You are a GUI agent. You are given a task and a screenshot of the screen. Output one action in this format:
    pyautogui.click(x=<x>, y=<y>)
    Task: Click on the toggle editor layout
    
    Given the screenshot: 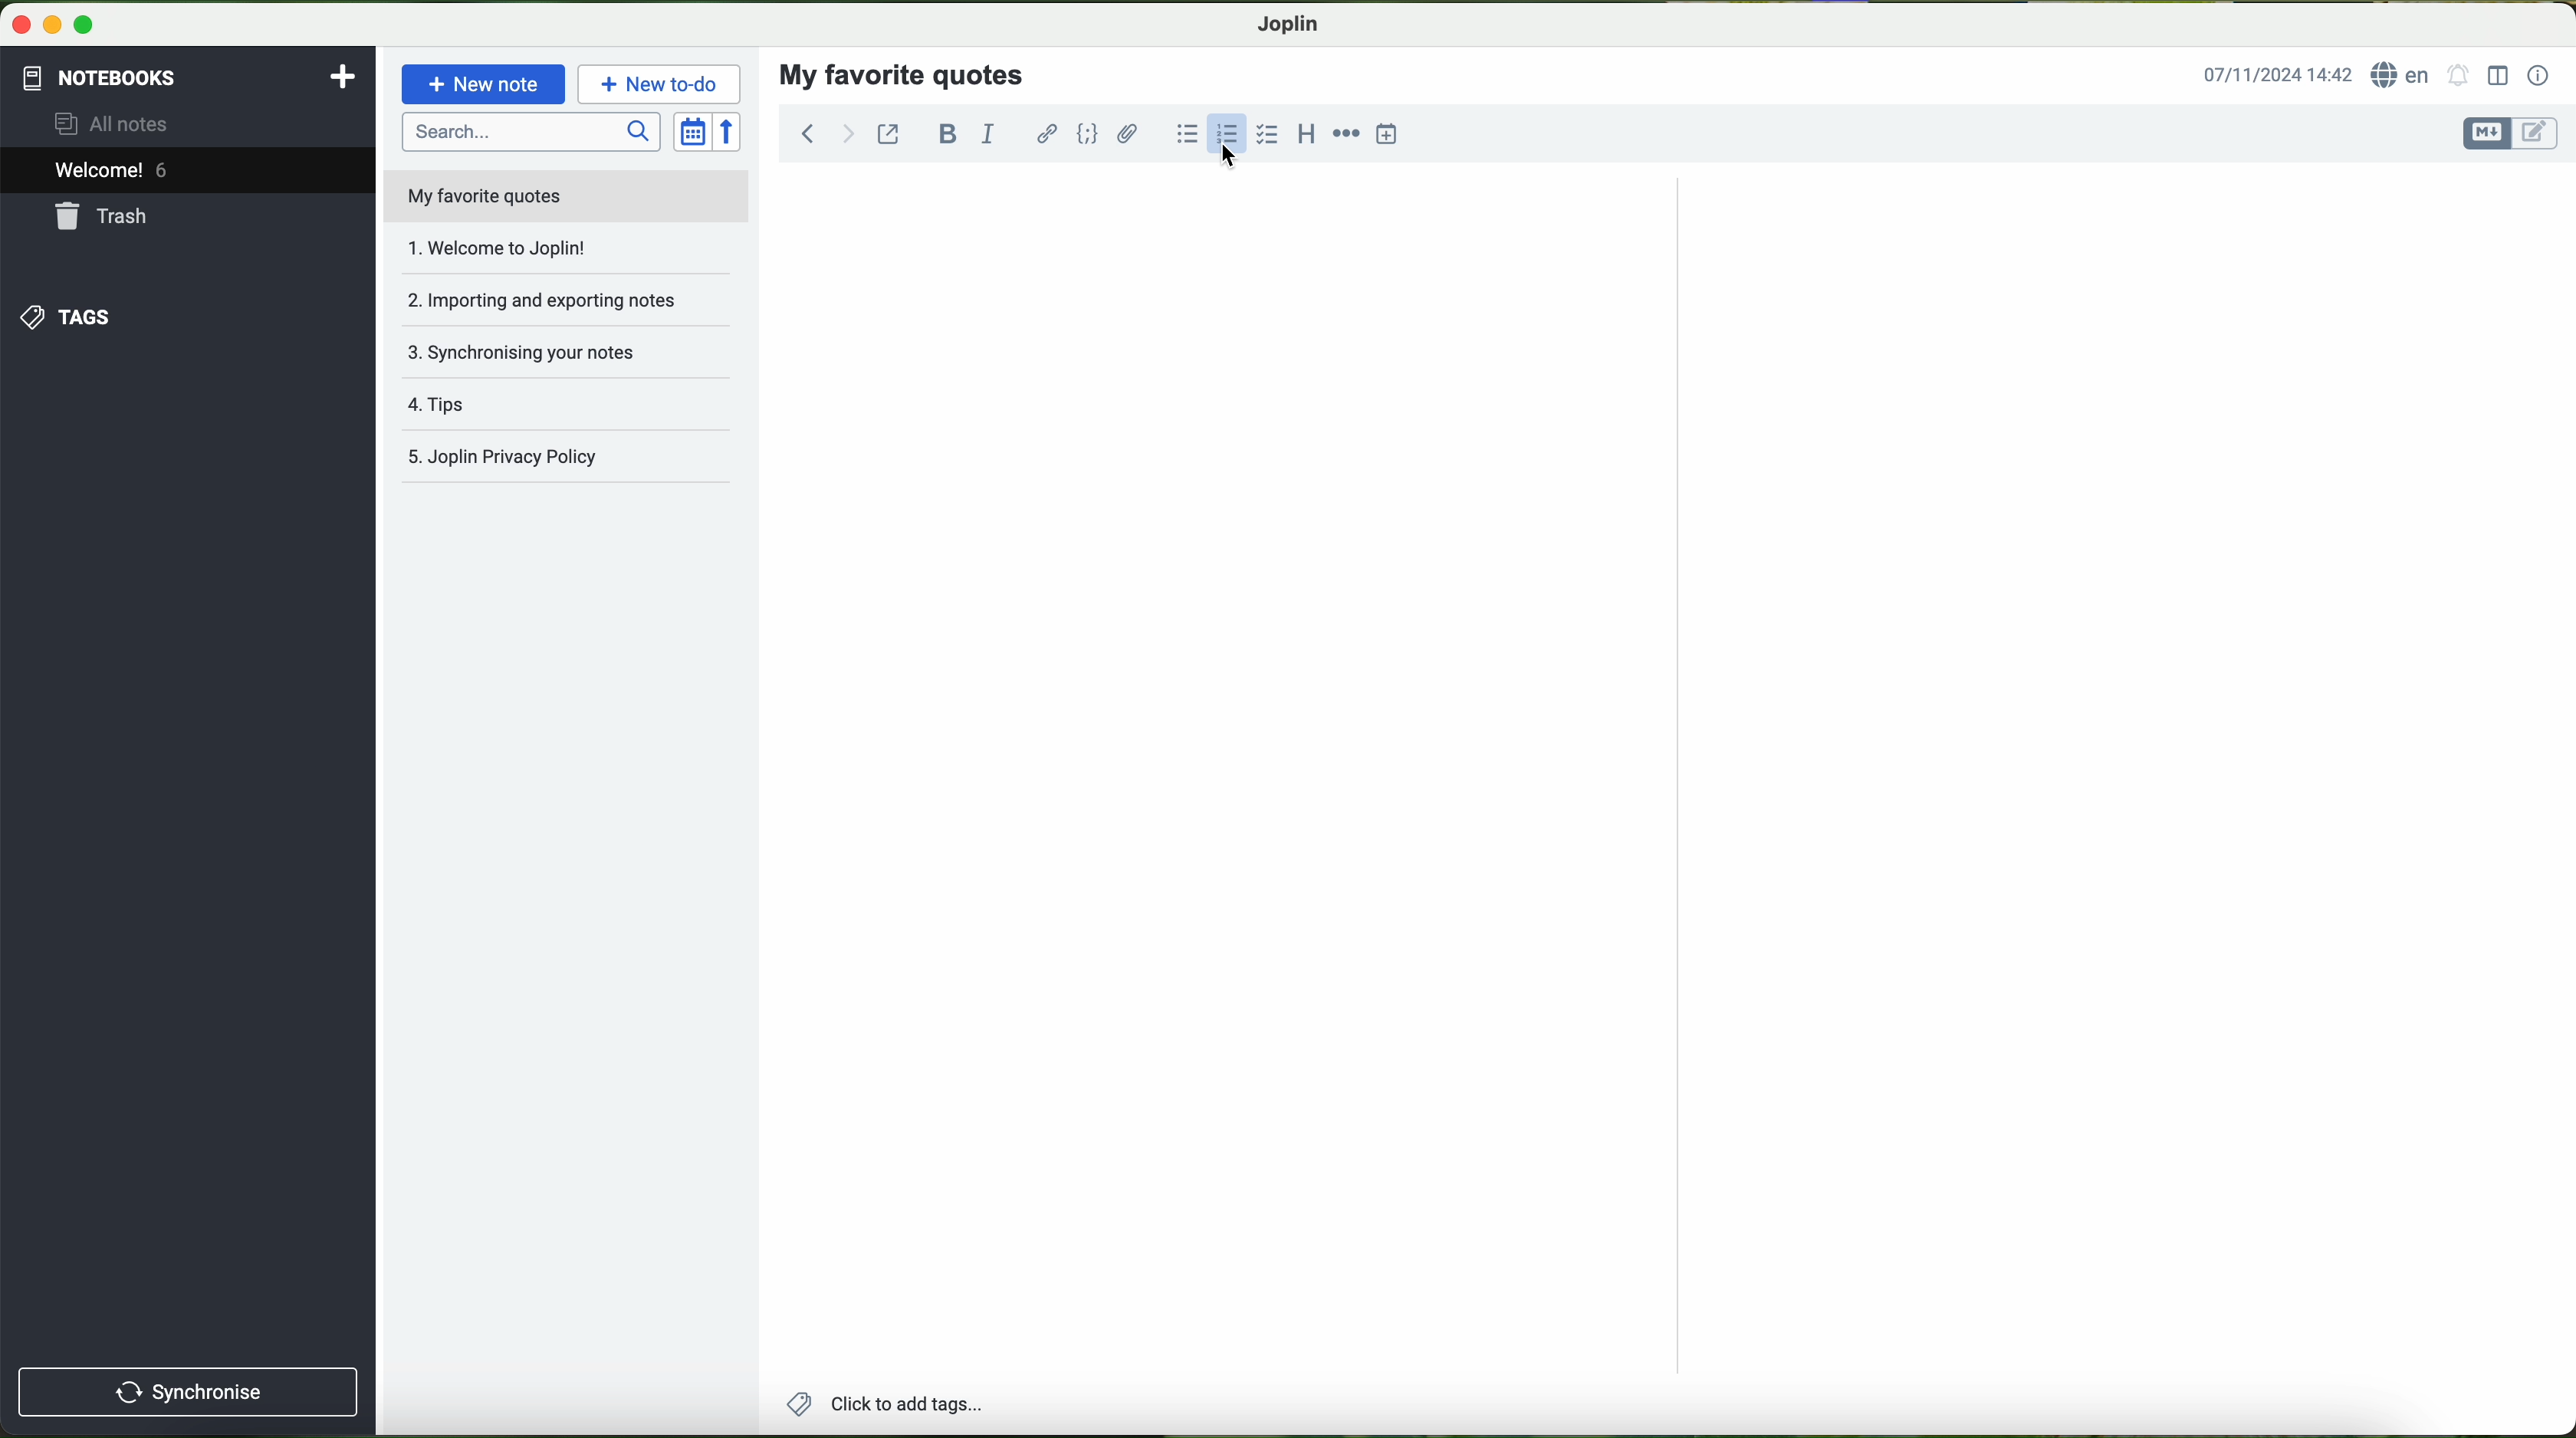 What is the action you would take?
    pyautogui.click(x=2497, y=76)
    